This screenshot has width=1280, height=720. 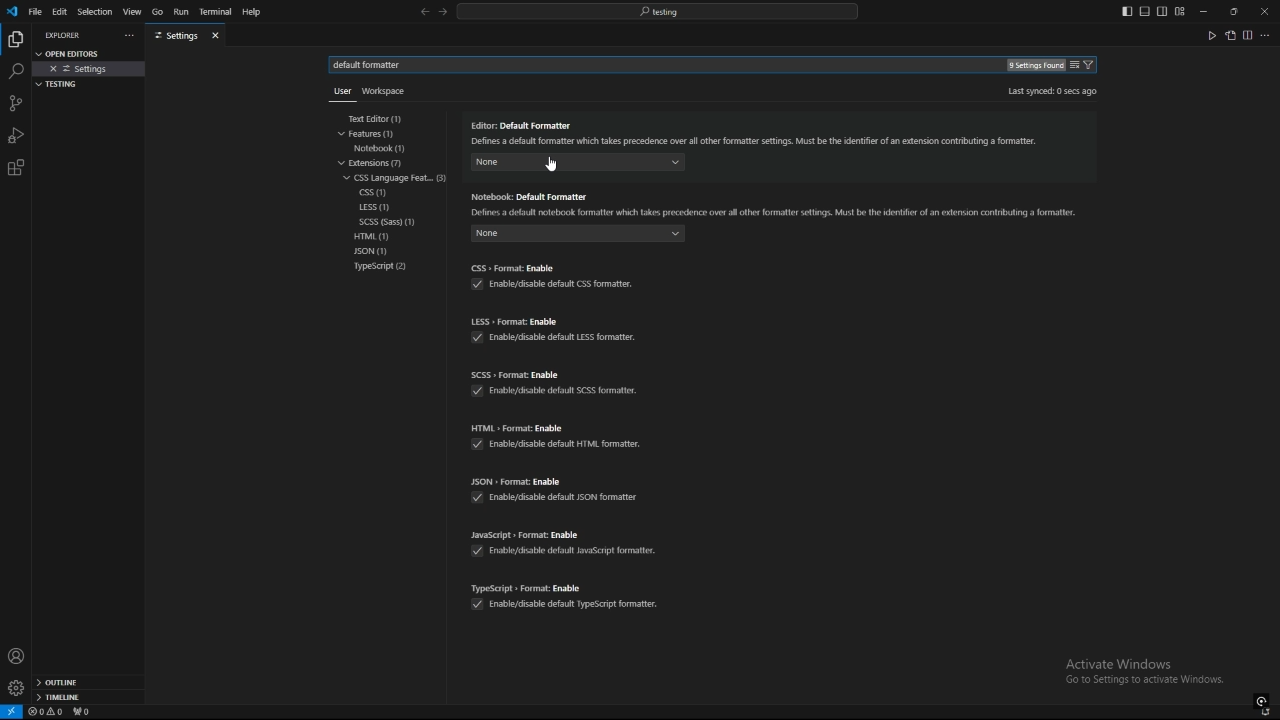 I want to click on html, so click(x=377, y=236).